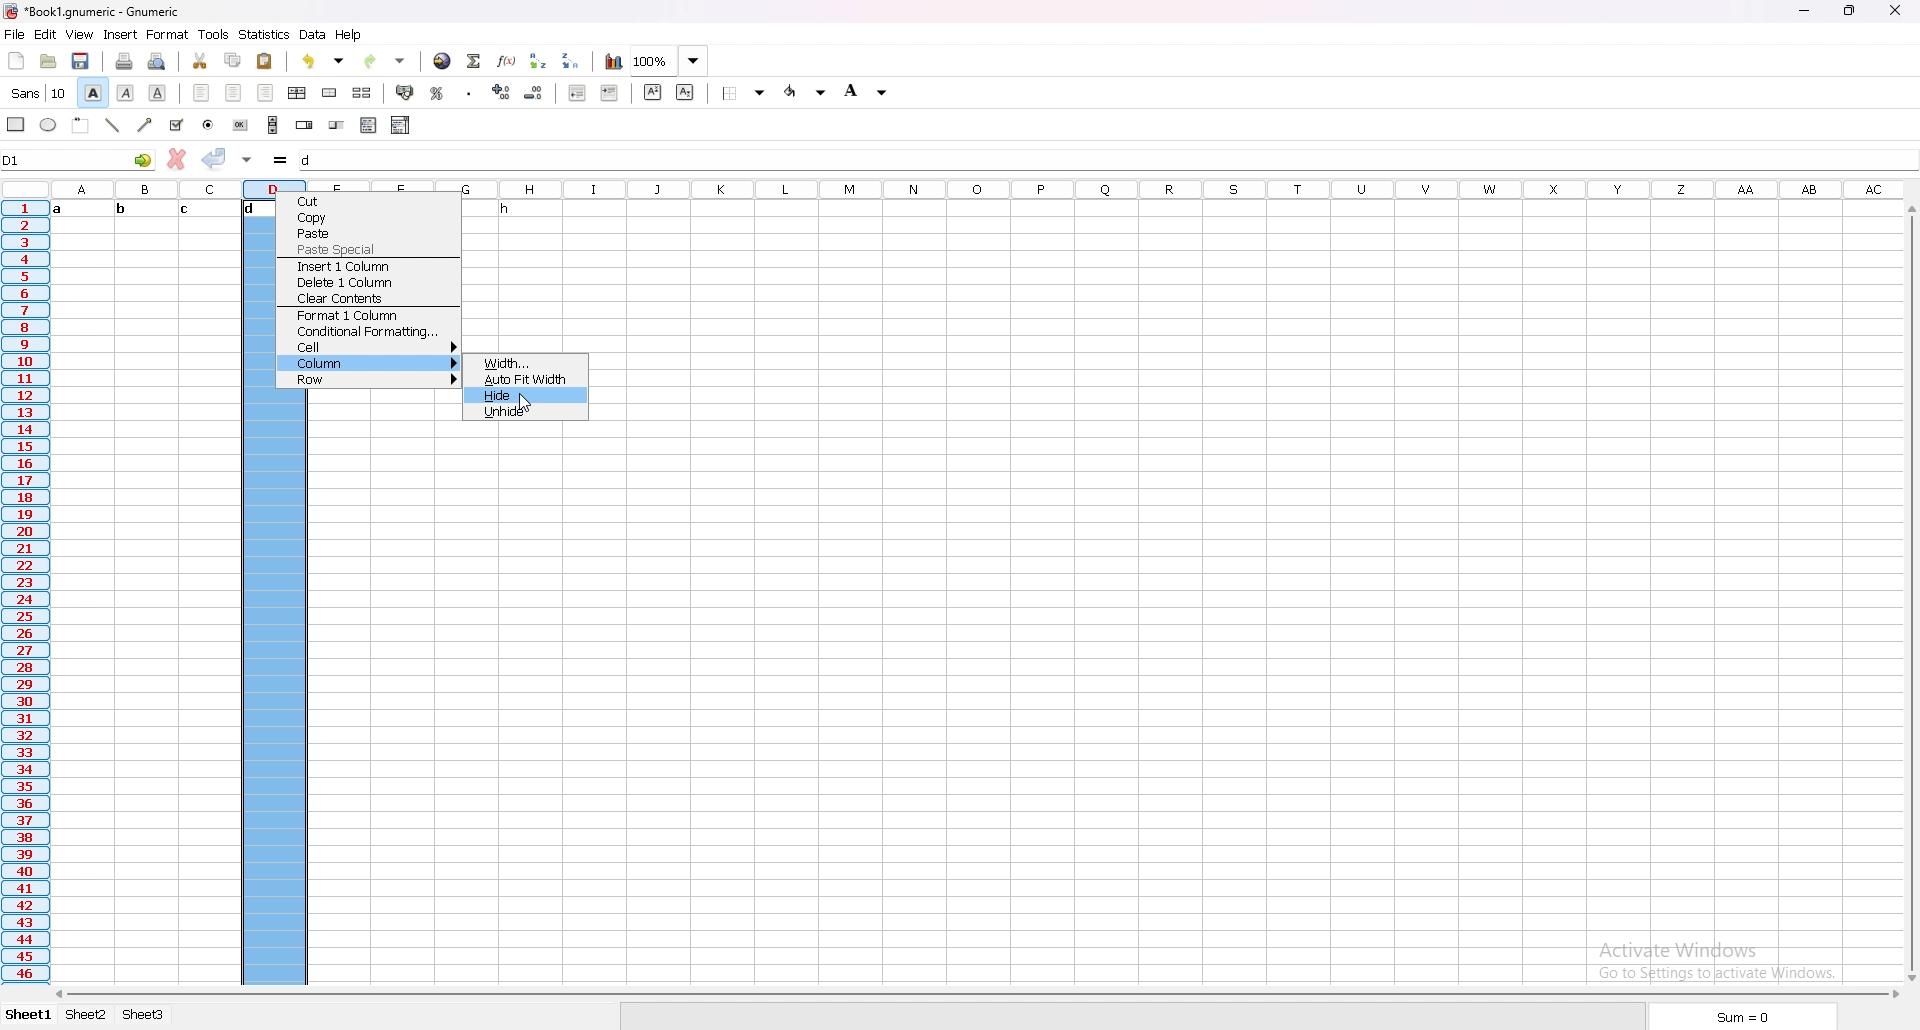 The width and height of the screenshot is (1920, 1030). Describe the element at coordinates (234, 92) in the screenshot. I see `centre` at that location.